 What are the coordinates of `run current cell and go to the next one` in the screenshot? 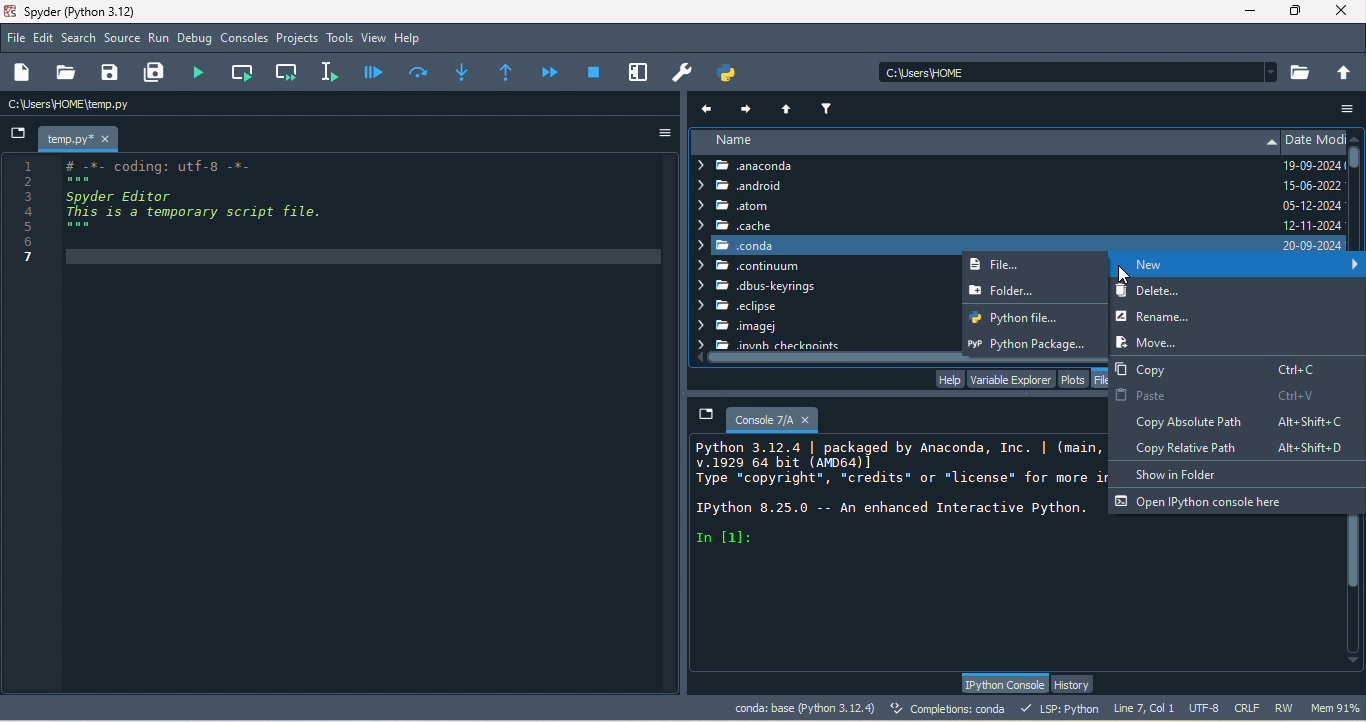 It's located at (288, 71).